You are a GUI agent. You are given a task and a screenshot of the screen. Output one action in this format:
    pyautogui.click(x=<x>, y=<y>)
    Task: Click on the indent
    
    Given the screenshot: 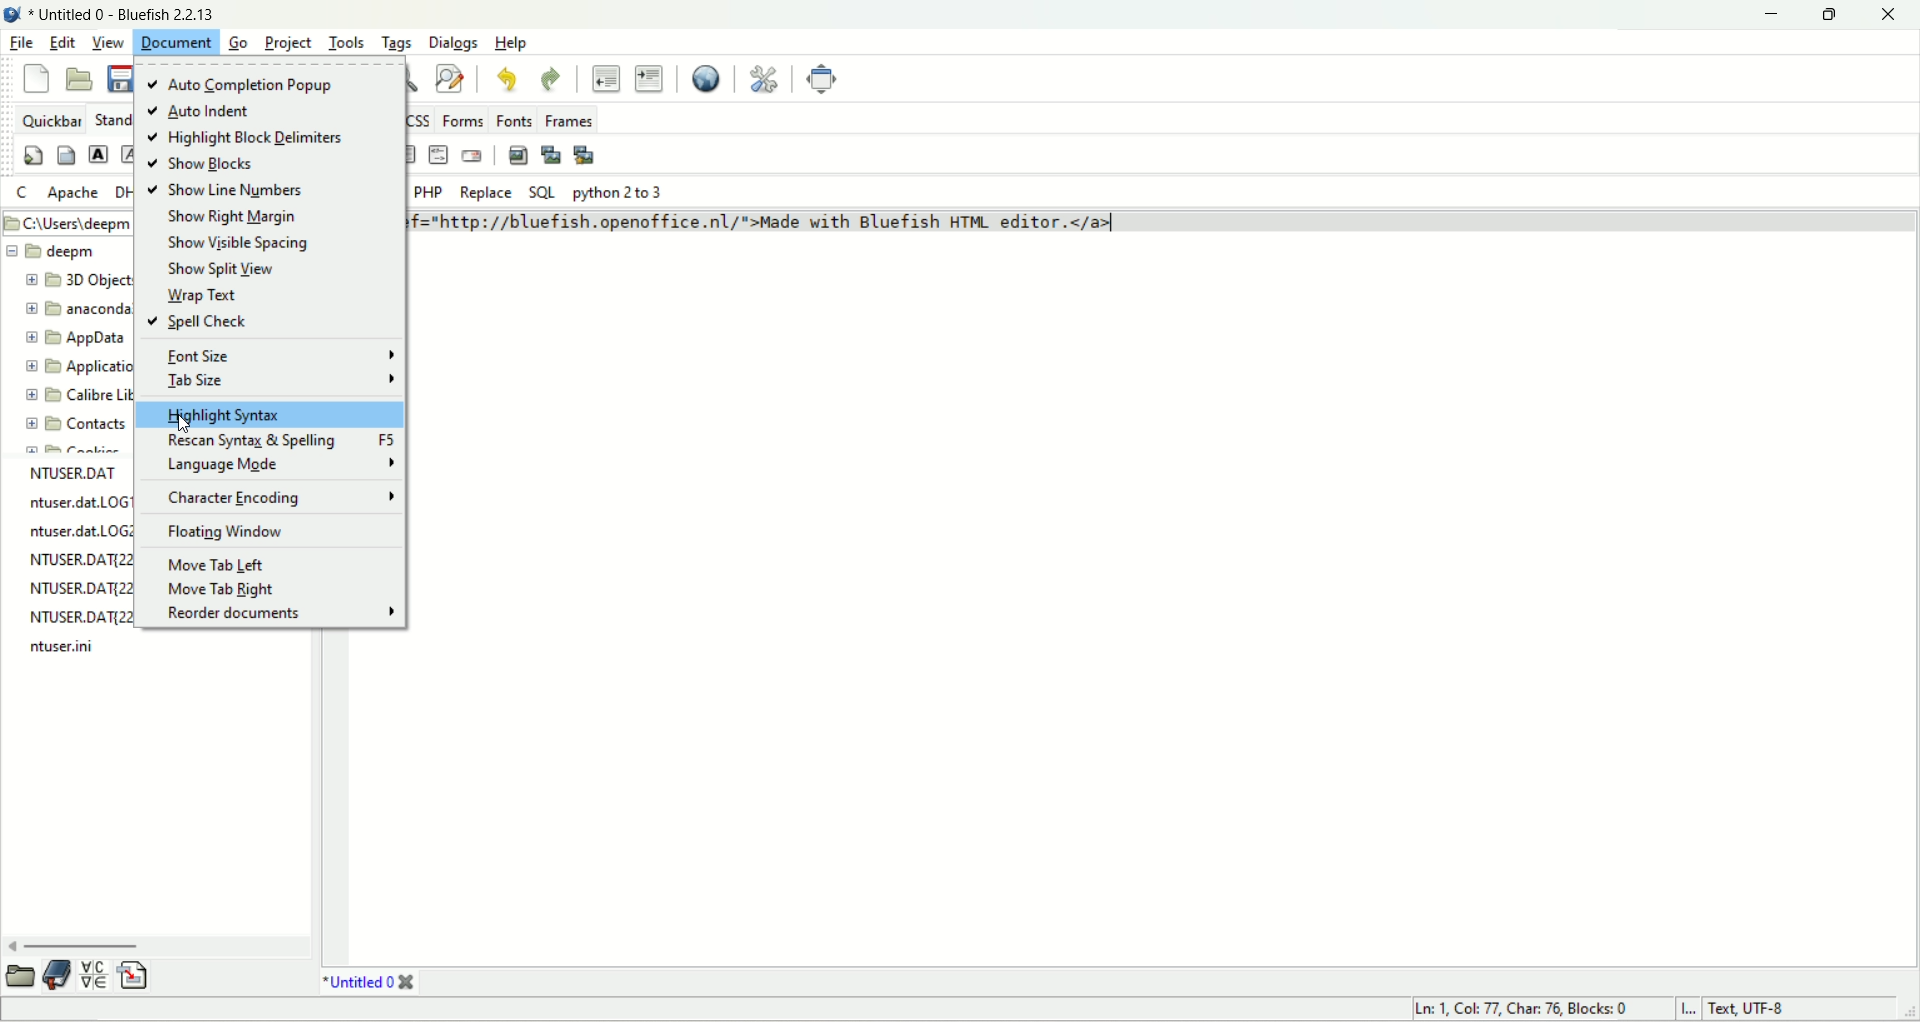 What is the action you would take?
    pyautogui.click(x=650, y=78)
    